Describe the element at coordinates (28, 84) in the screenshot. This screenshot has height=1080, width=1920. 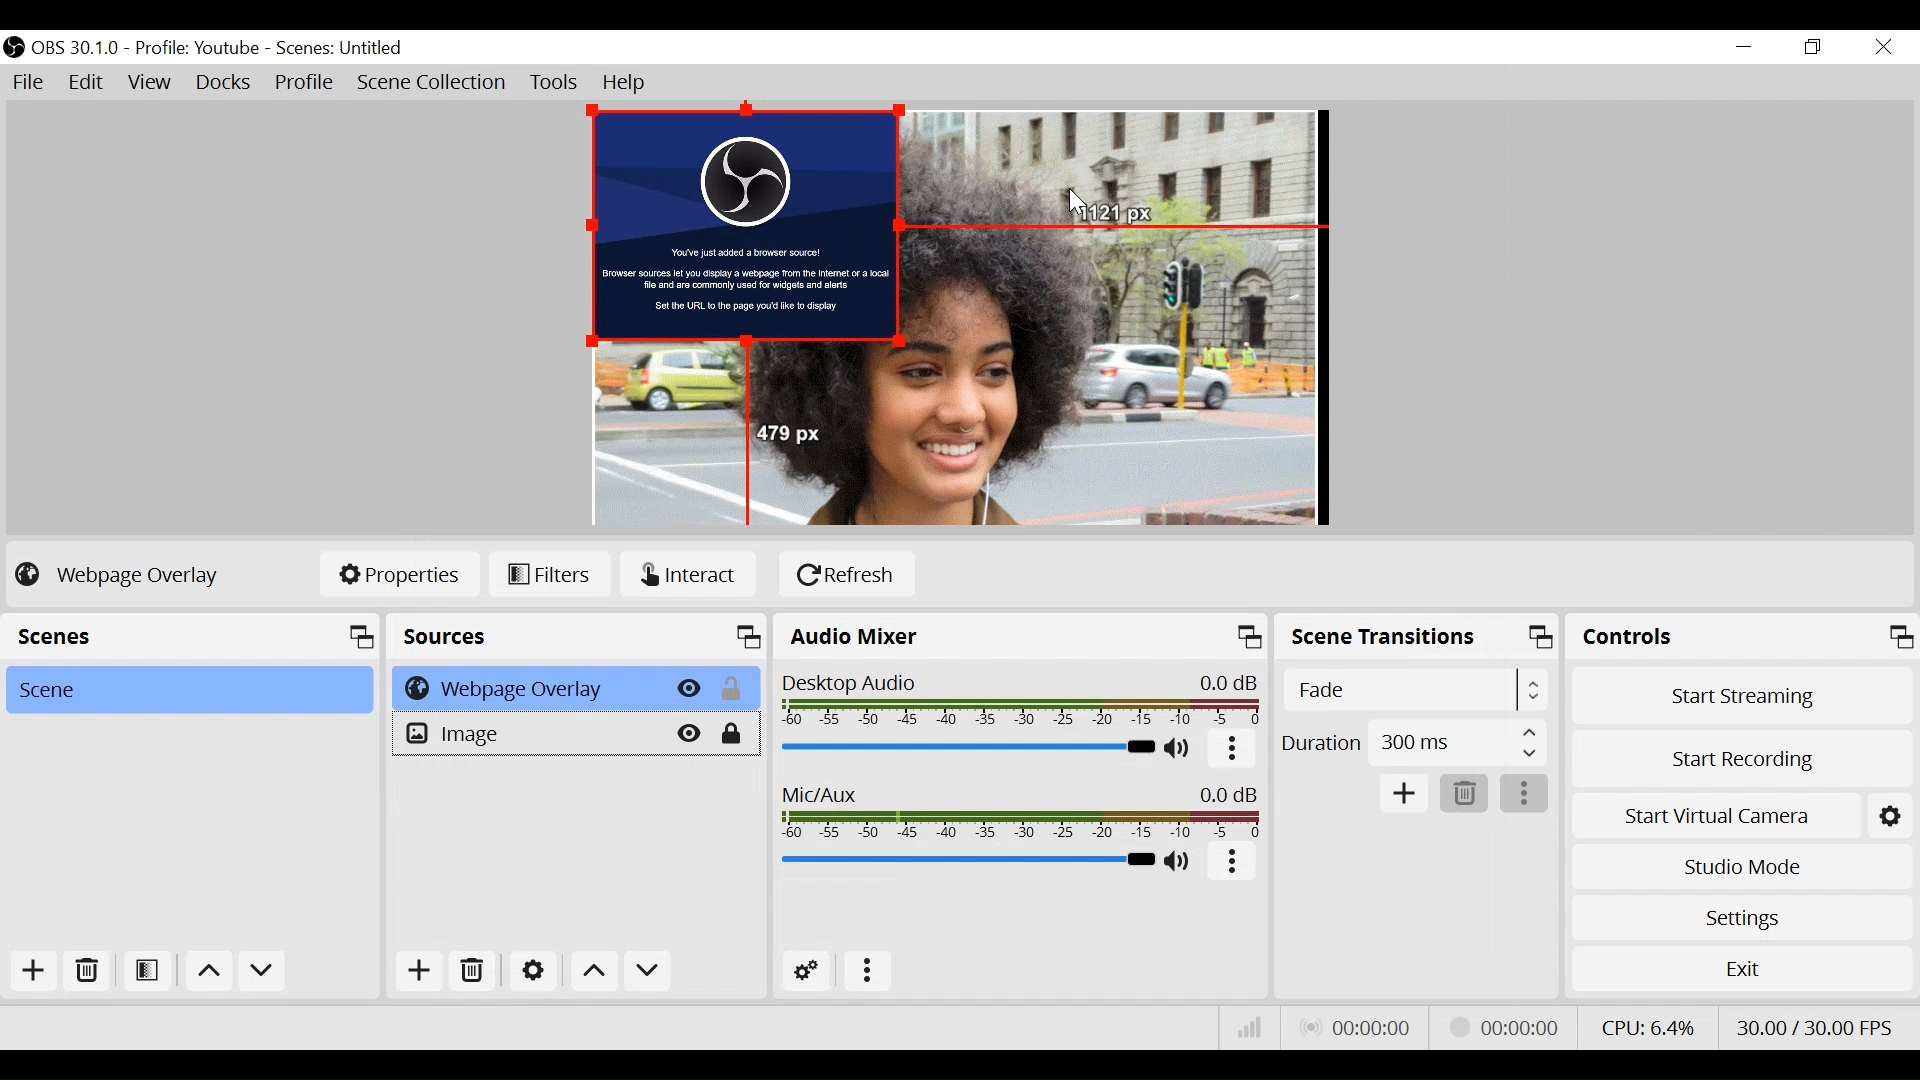
I see `File` at that location.